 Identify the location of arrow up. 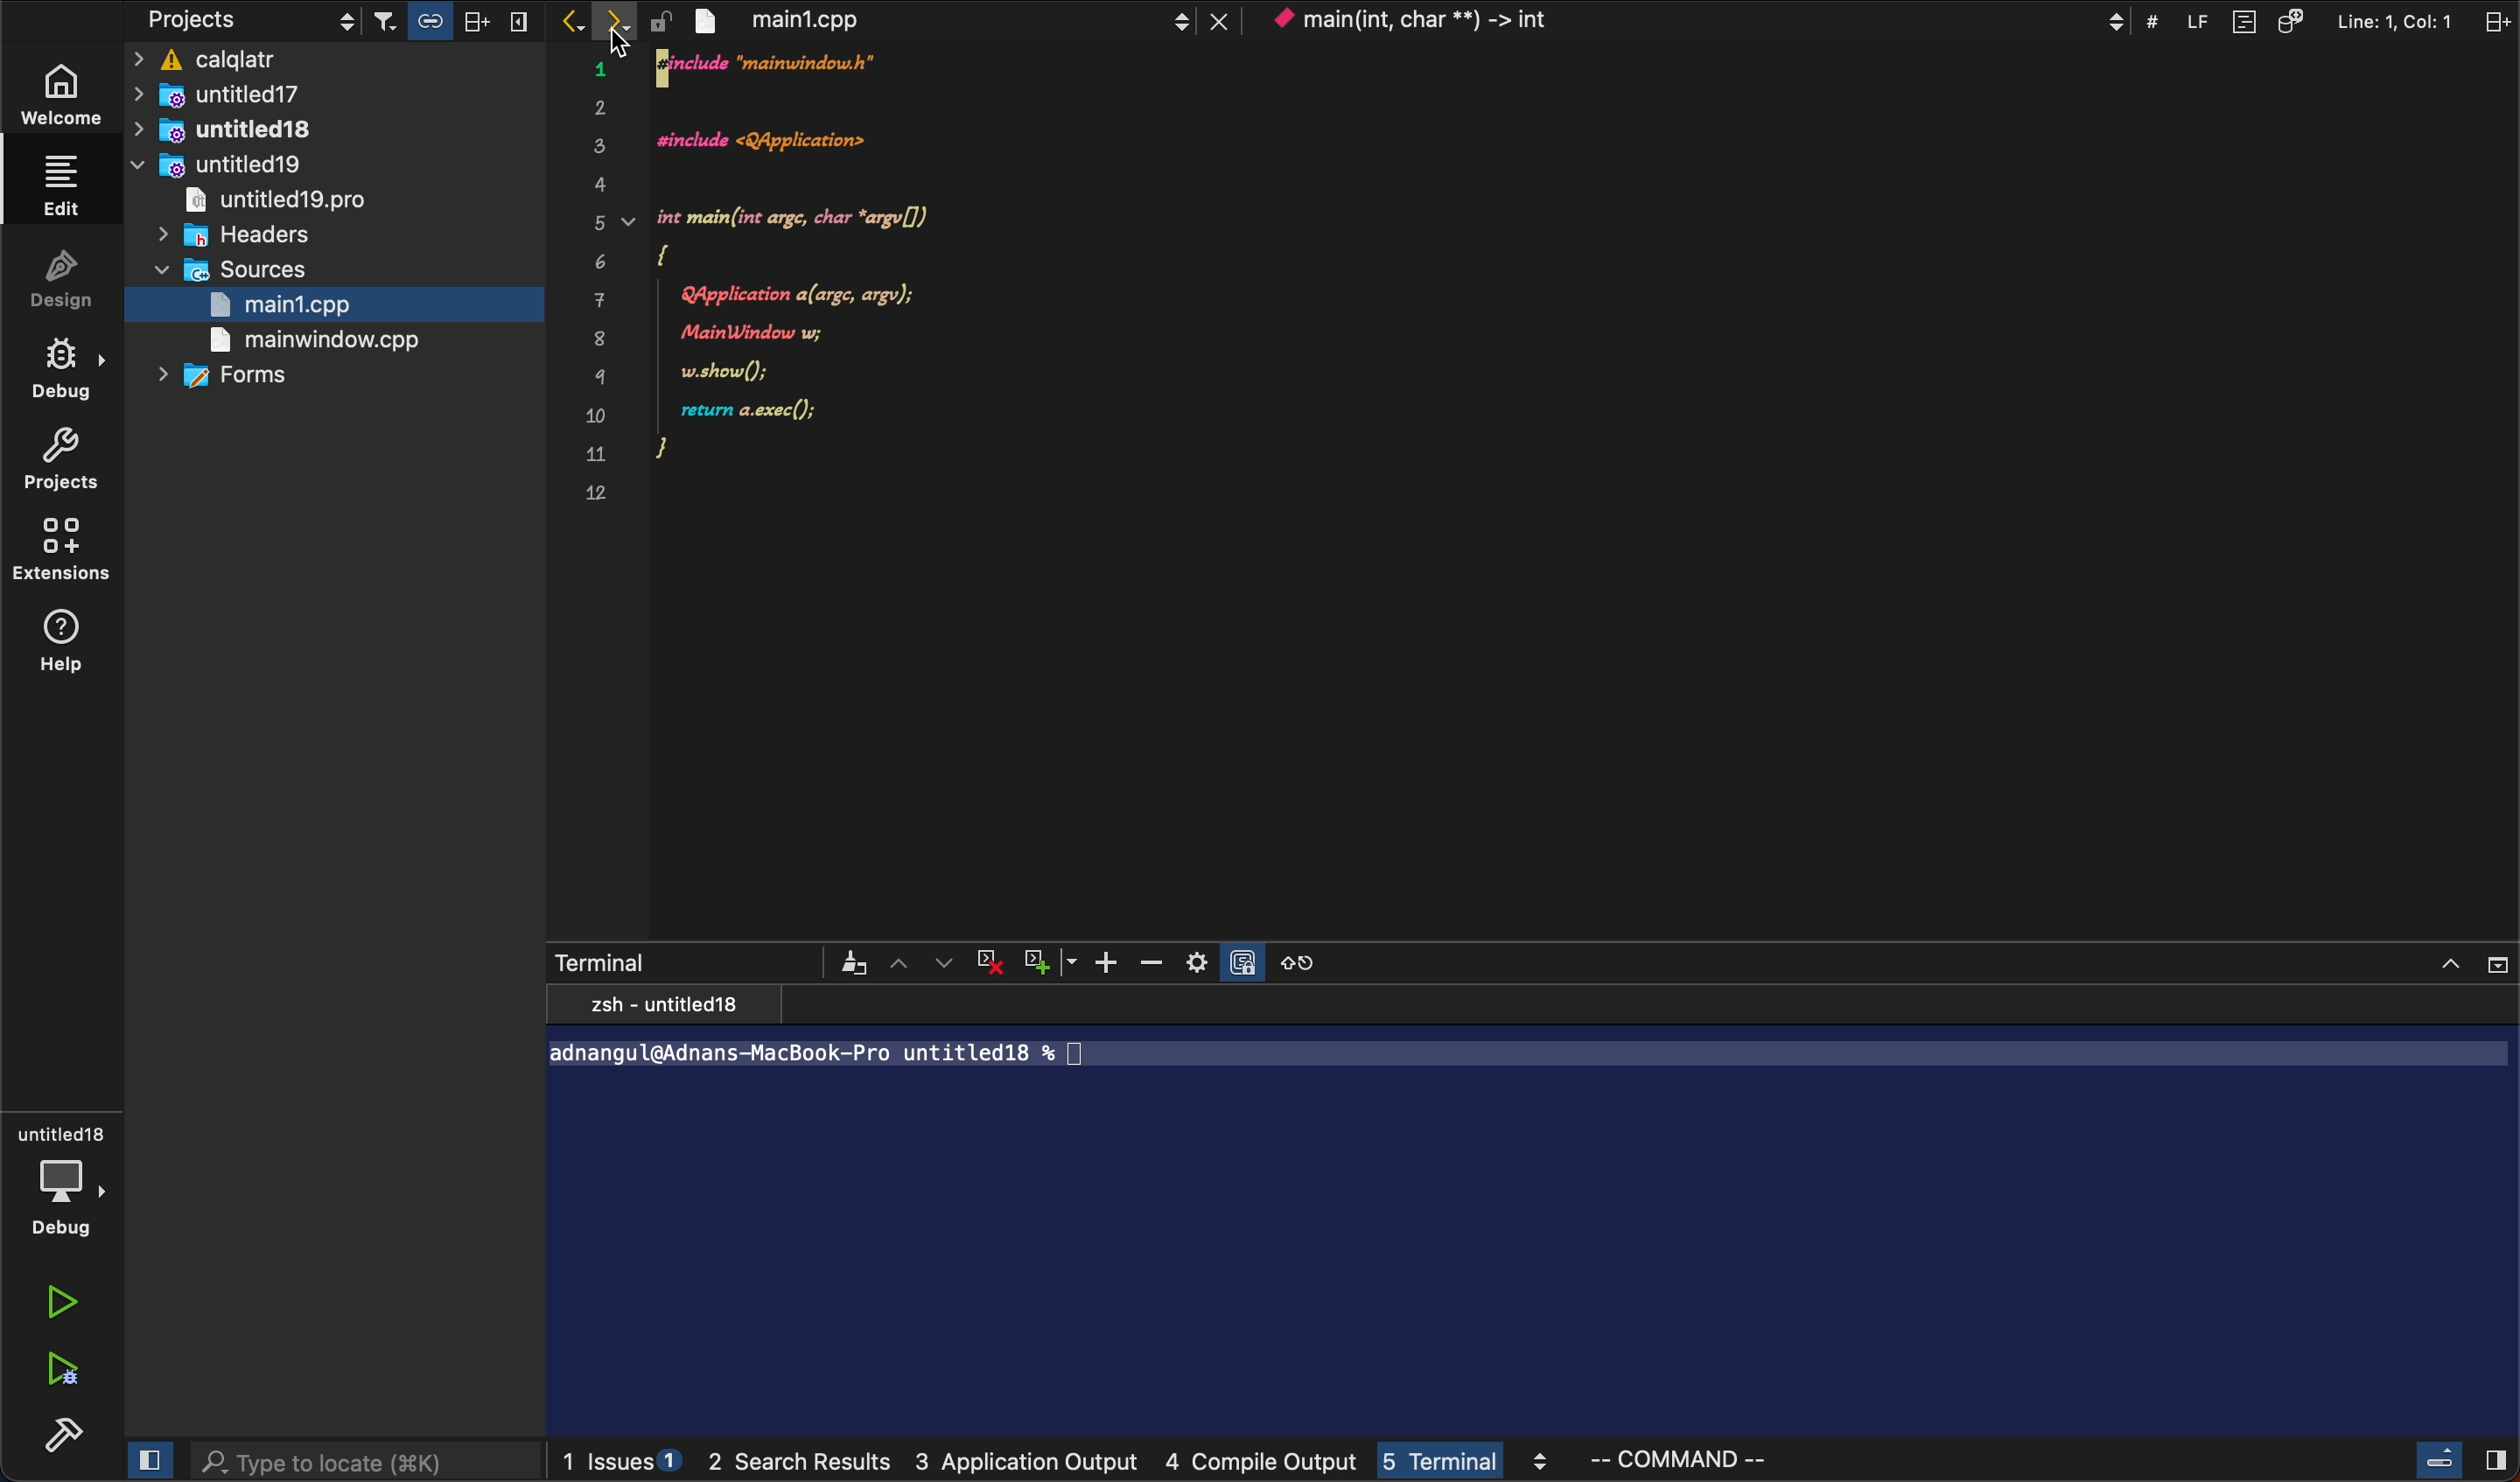
(902, 963).